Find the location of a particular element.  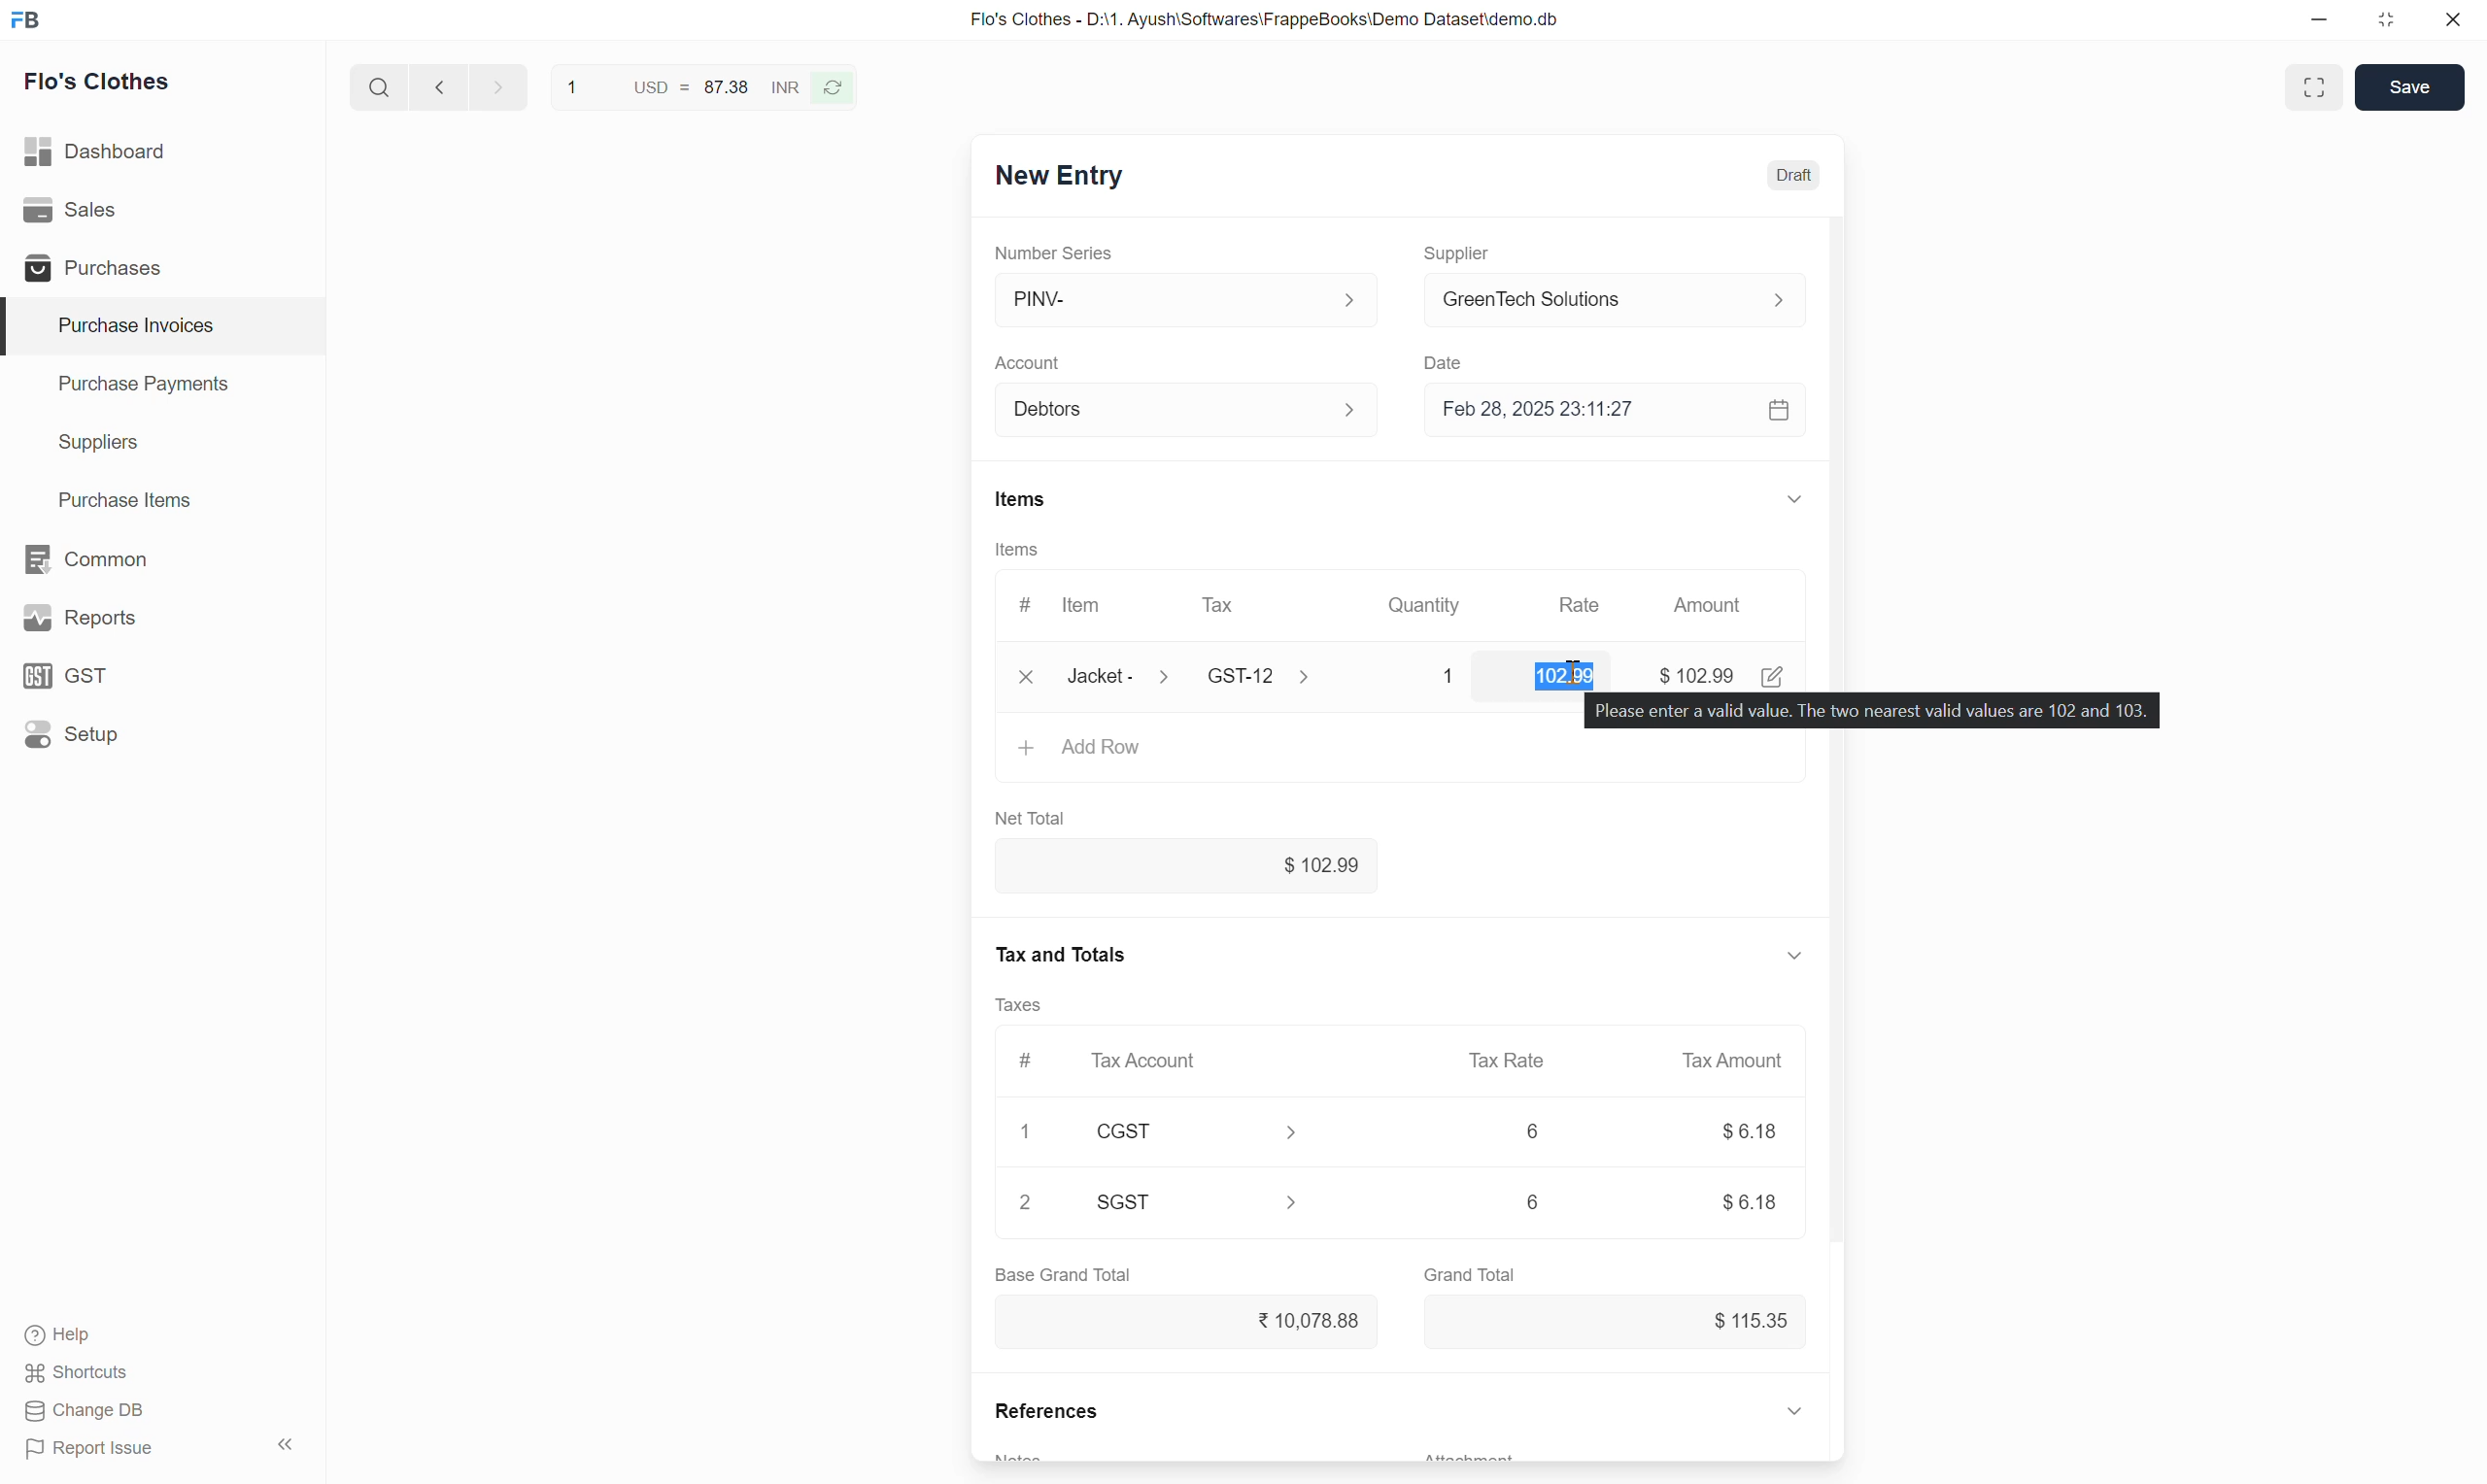

Draft is located at coordinates (1794, 175).